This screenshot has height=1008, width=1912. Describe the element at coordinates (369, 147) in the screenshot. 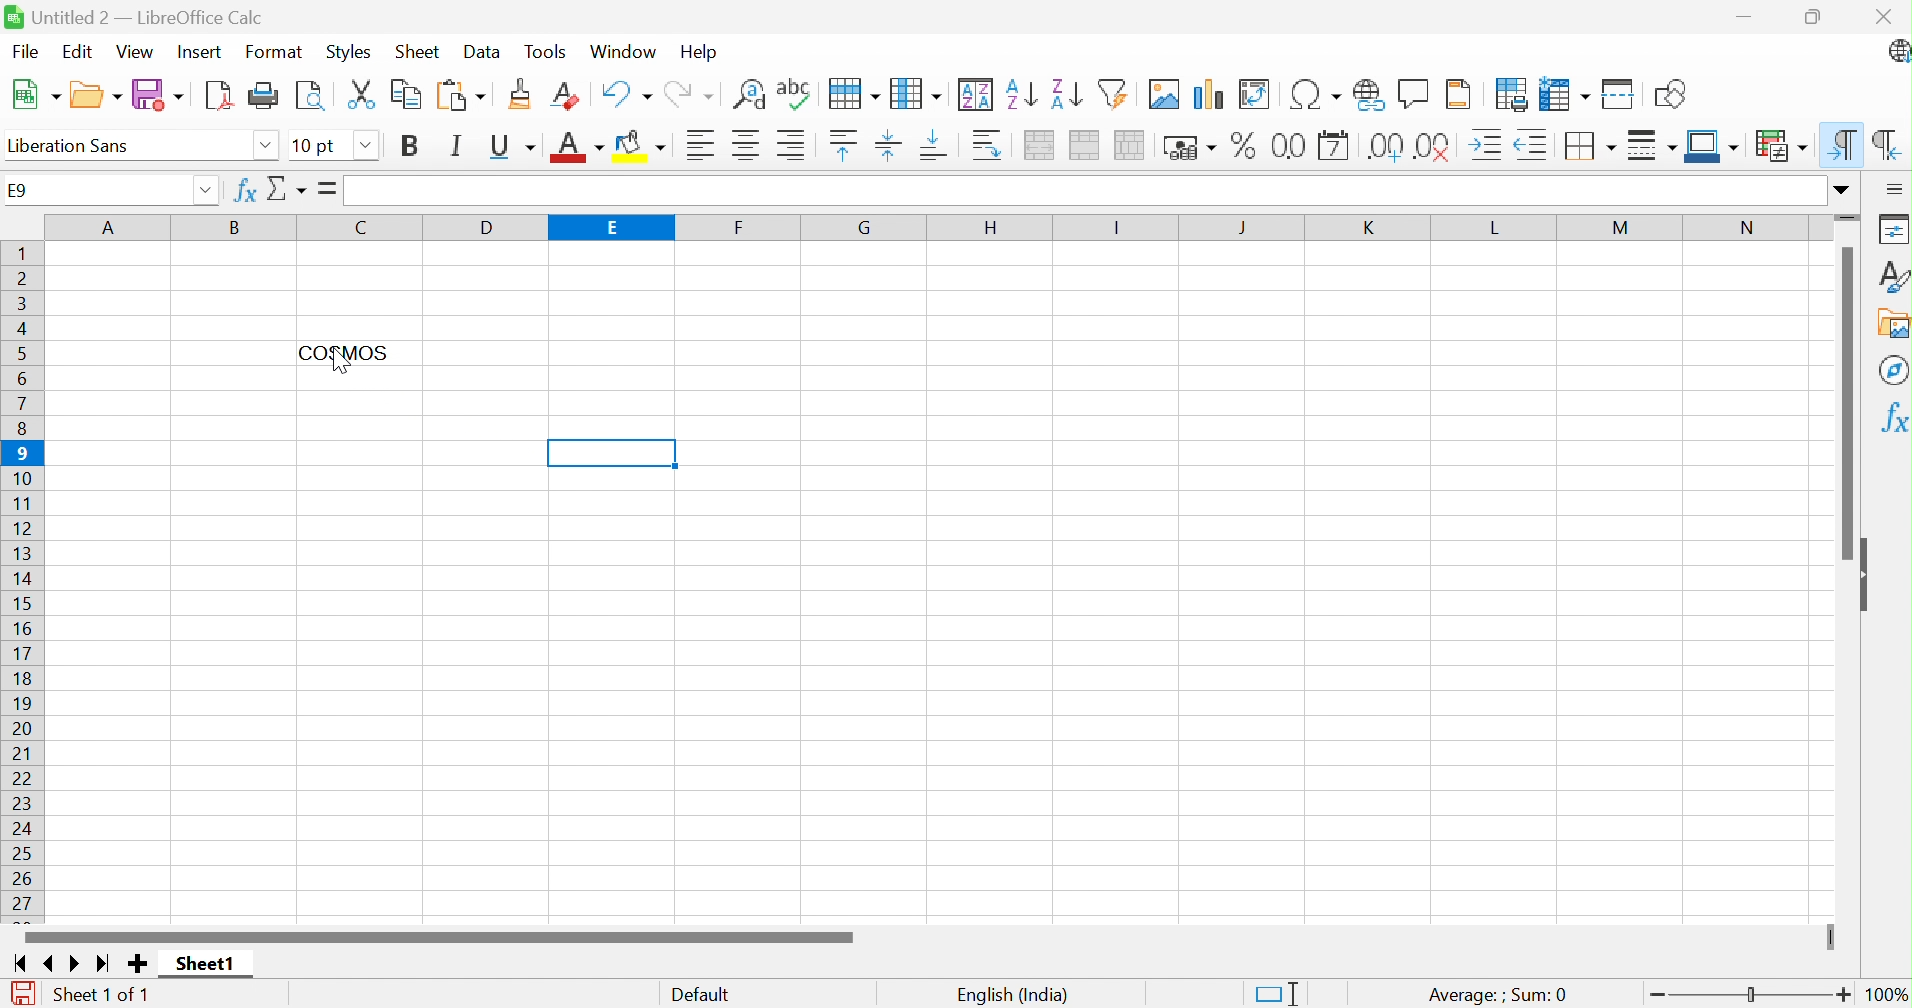

I see `Drop down` at that location.